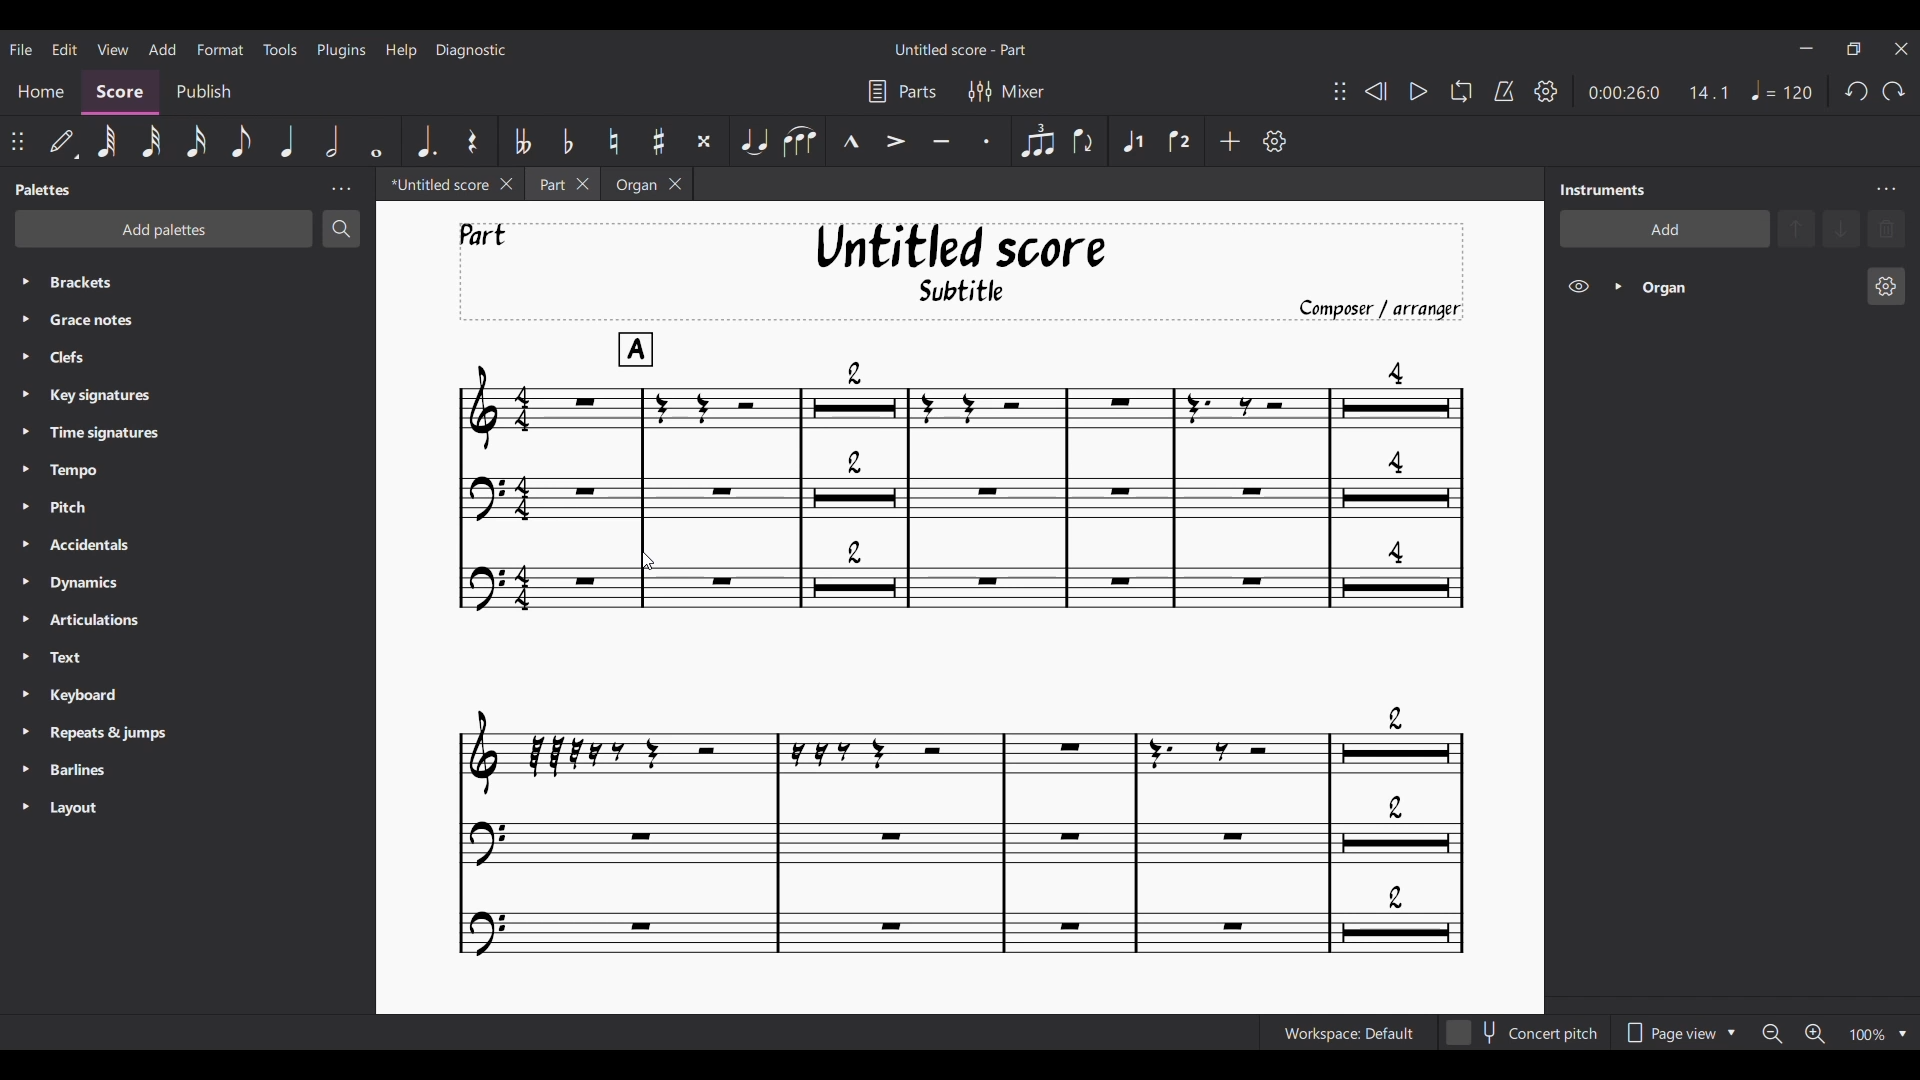 The image size is (1920, 1080). I want to click on Untitled tab, so click(435, 184).